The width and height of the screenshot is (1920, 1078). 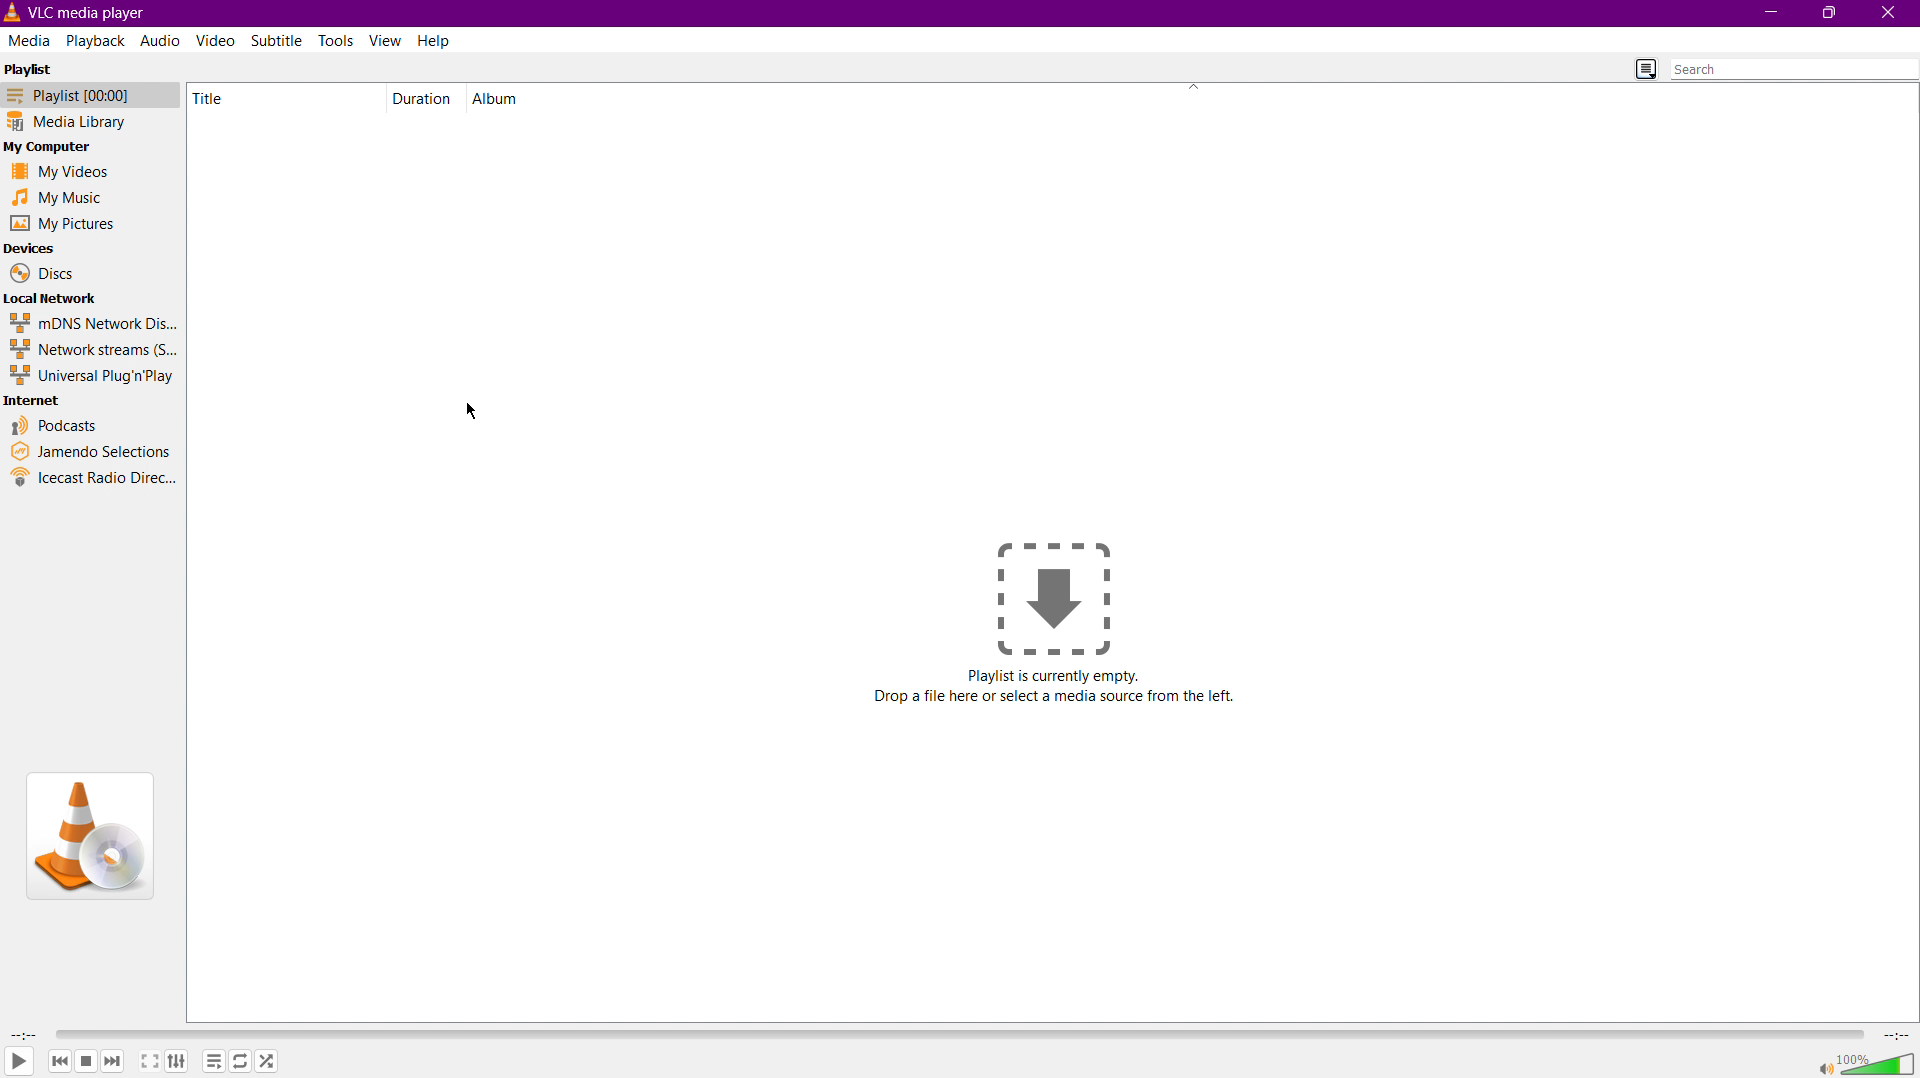 What do you see at coordinates (91, 375) in the screenshot?
I see `Universal Plug'n'Play` at bounding box center [91, 375].